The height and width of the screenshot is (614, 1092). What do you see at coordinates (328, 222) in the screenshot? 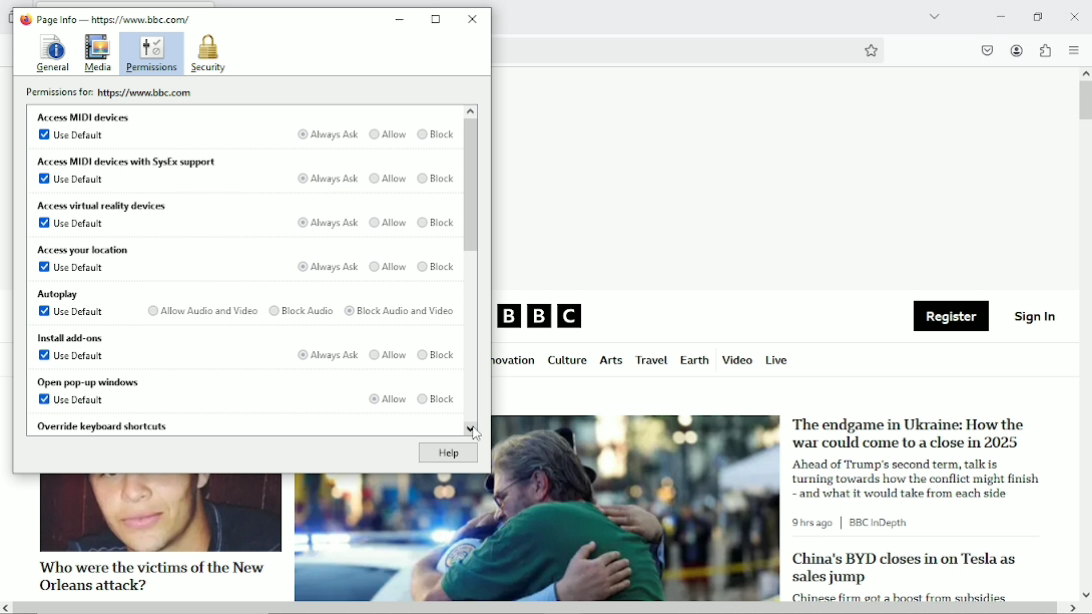
I see `Always Ask` at bounding box center [328, 222].